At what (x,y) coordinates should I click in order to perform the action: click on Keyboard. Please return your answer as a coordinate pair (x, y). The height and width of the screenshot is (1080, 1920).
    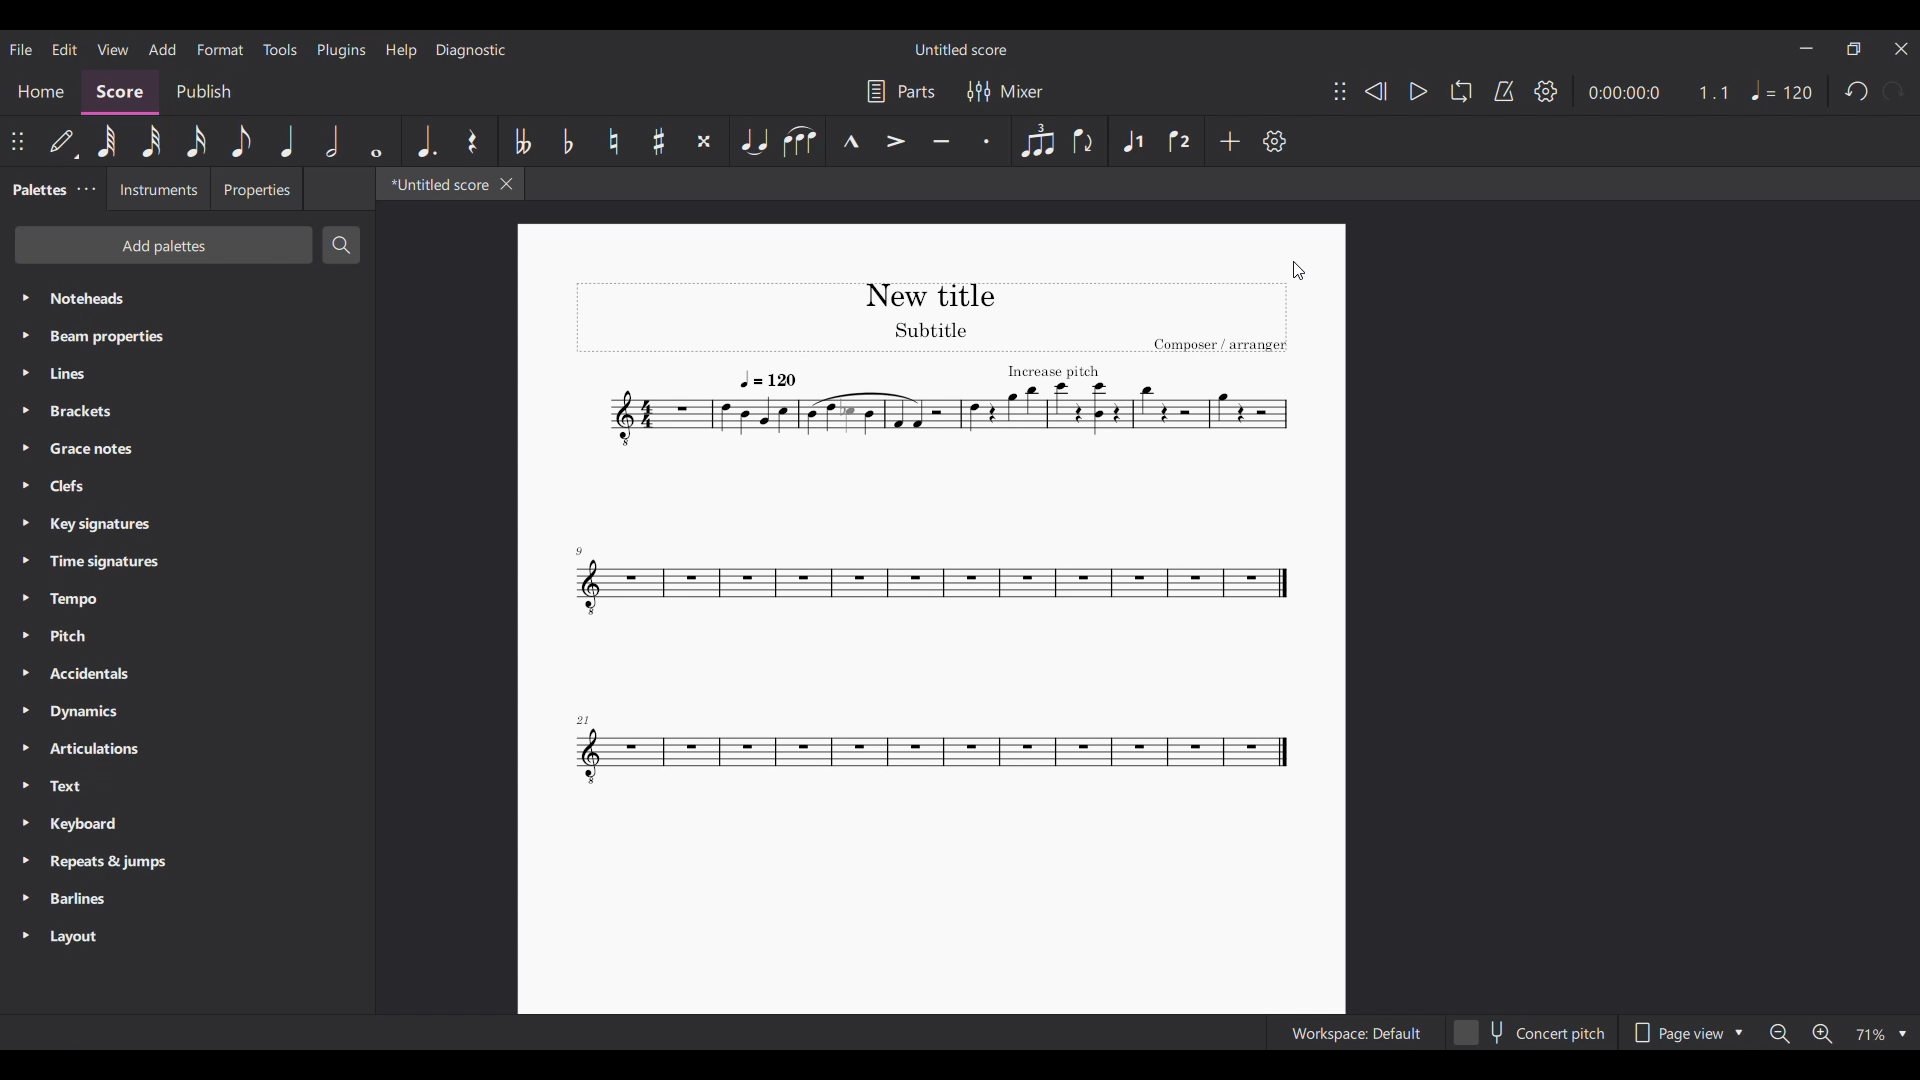
    Looking at the image, I should click on (187, 824).